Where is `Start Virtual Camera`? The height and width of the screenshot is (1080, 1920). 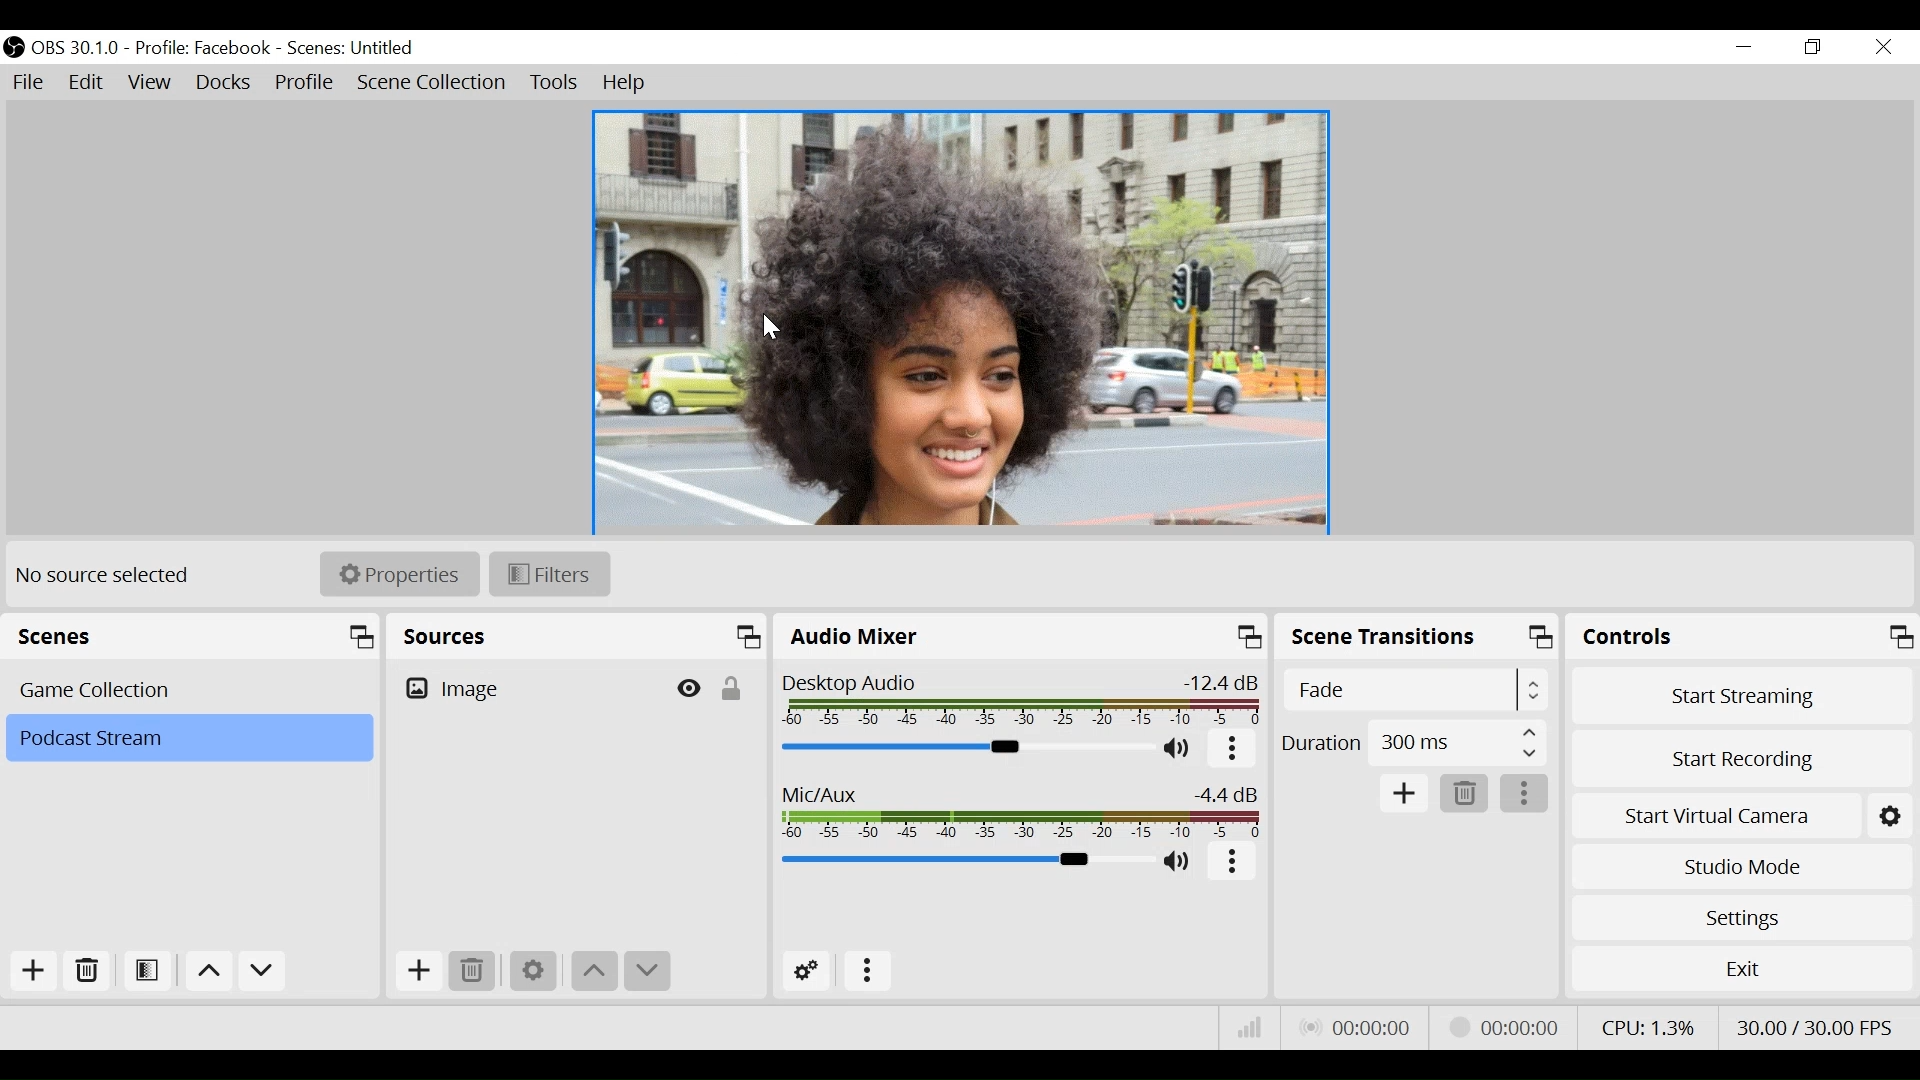
Start Virtual Camera is located at coordinates (1744, 814).